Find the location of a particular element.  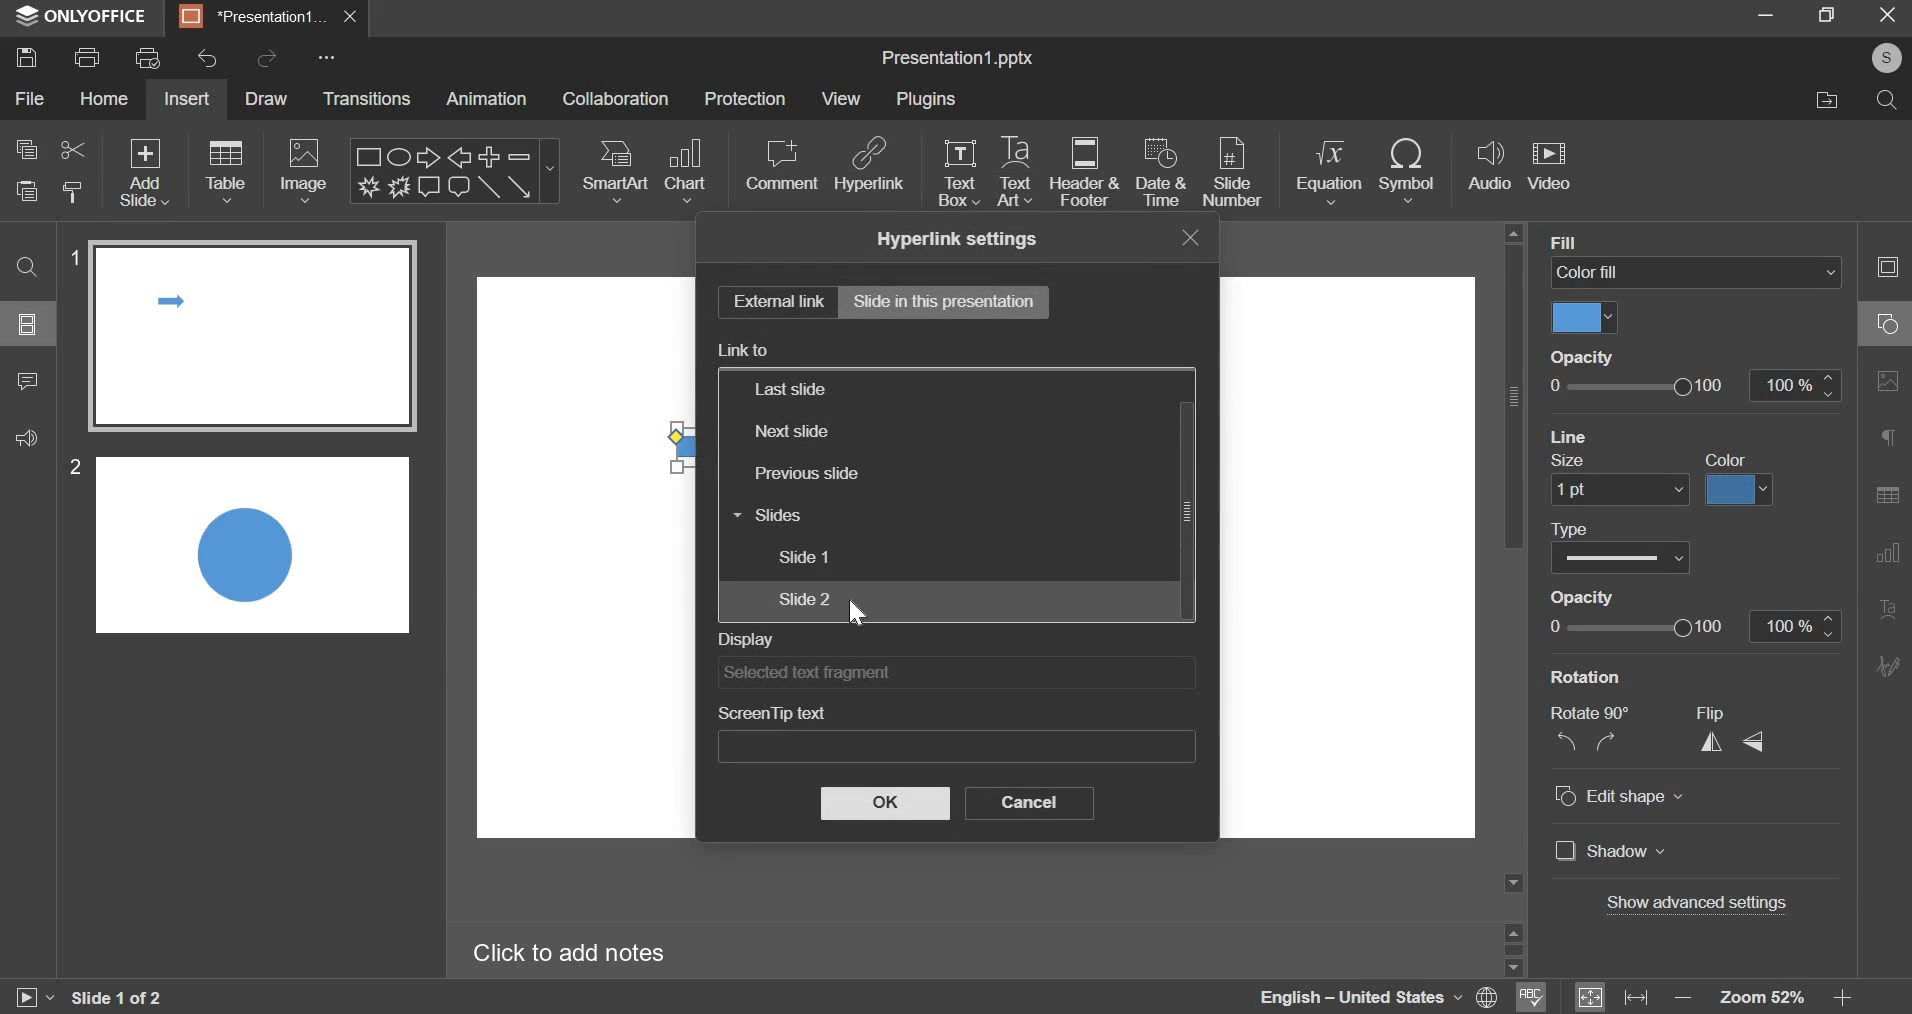

selected text fragment is located at coordinates (879, 673).